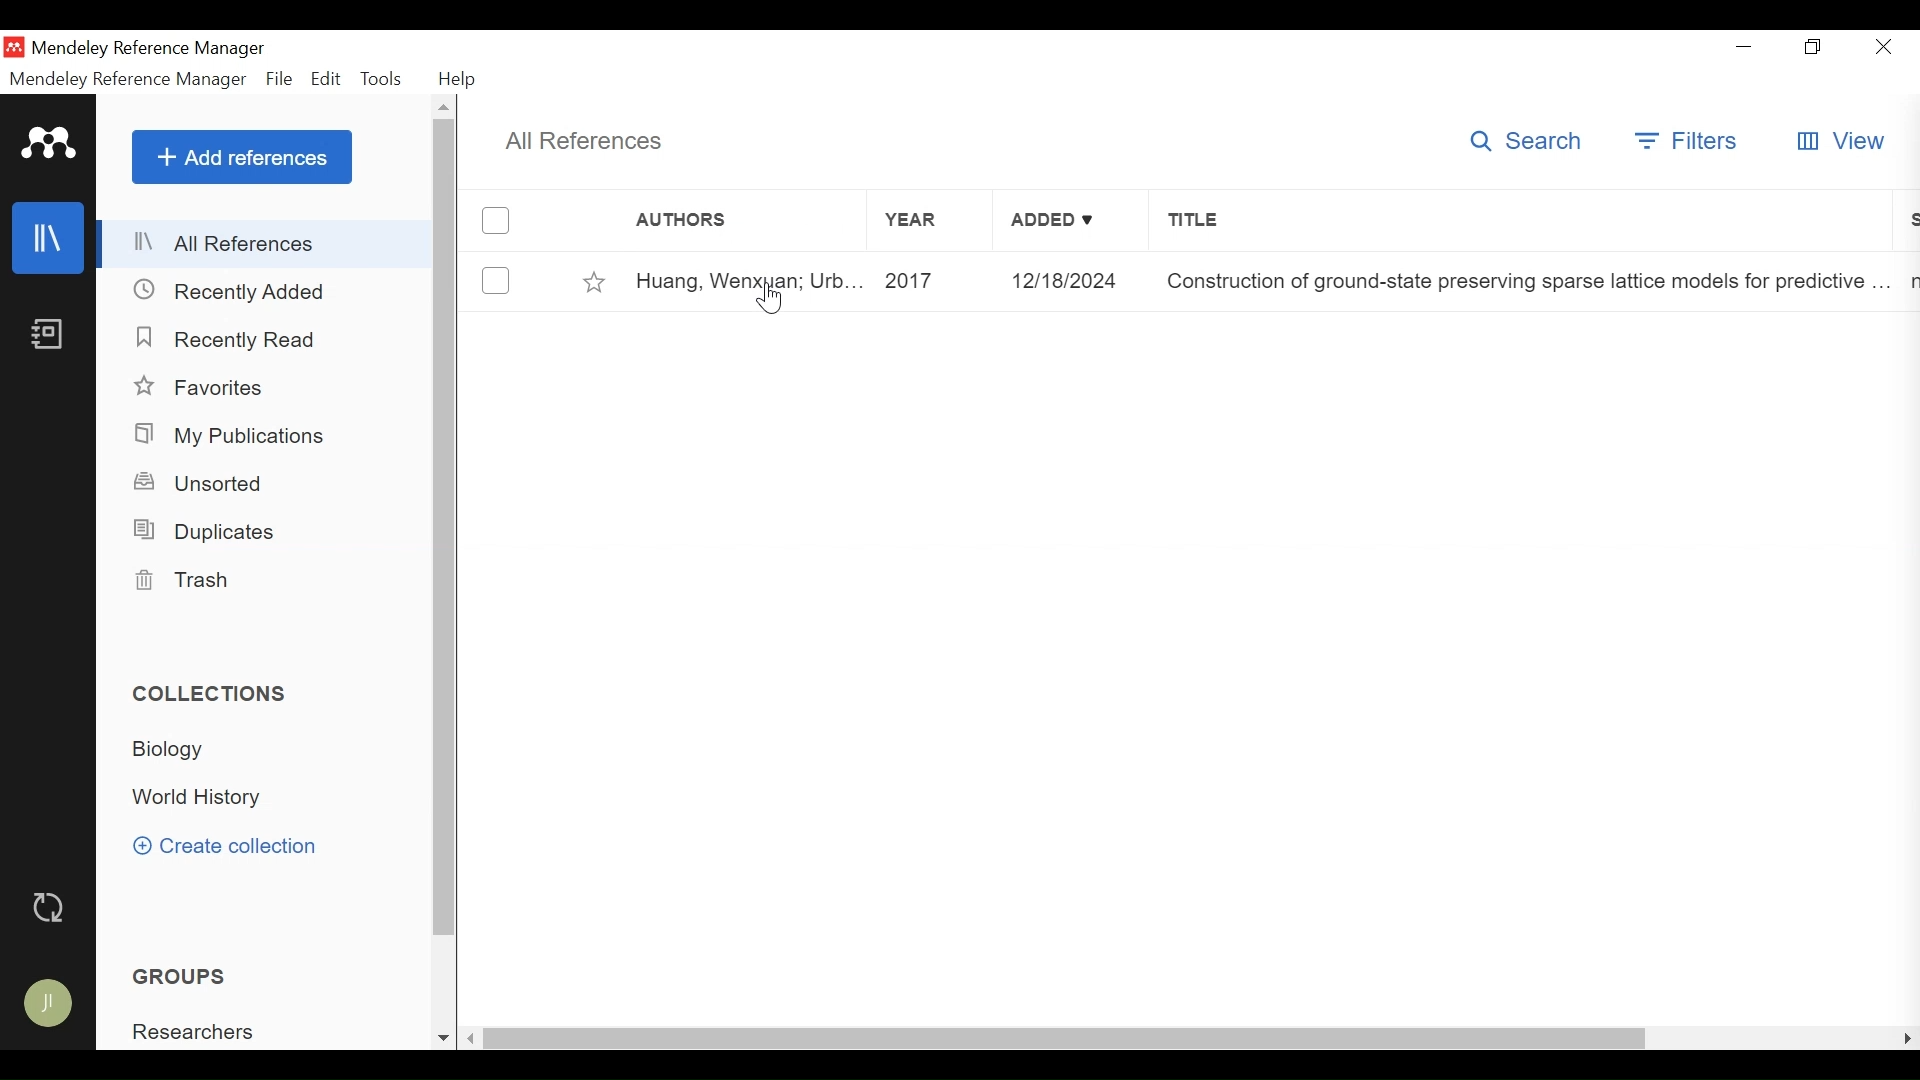 This screenshot has width=1920, height=1080. I want to click on 2017, so click(931, 282).